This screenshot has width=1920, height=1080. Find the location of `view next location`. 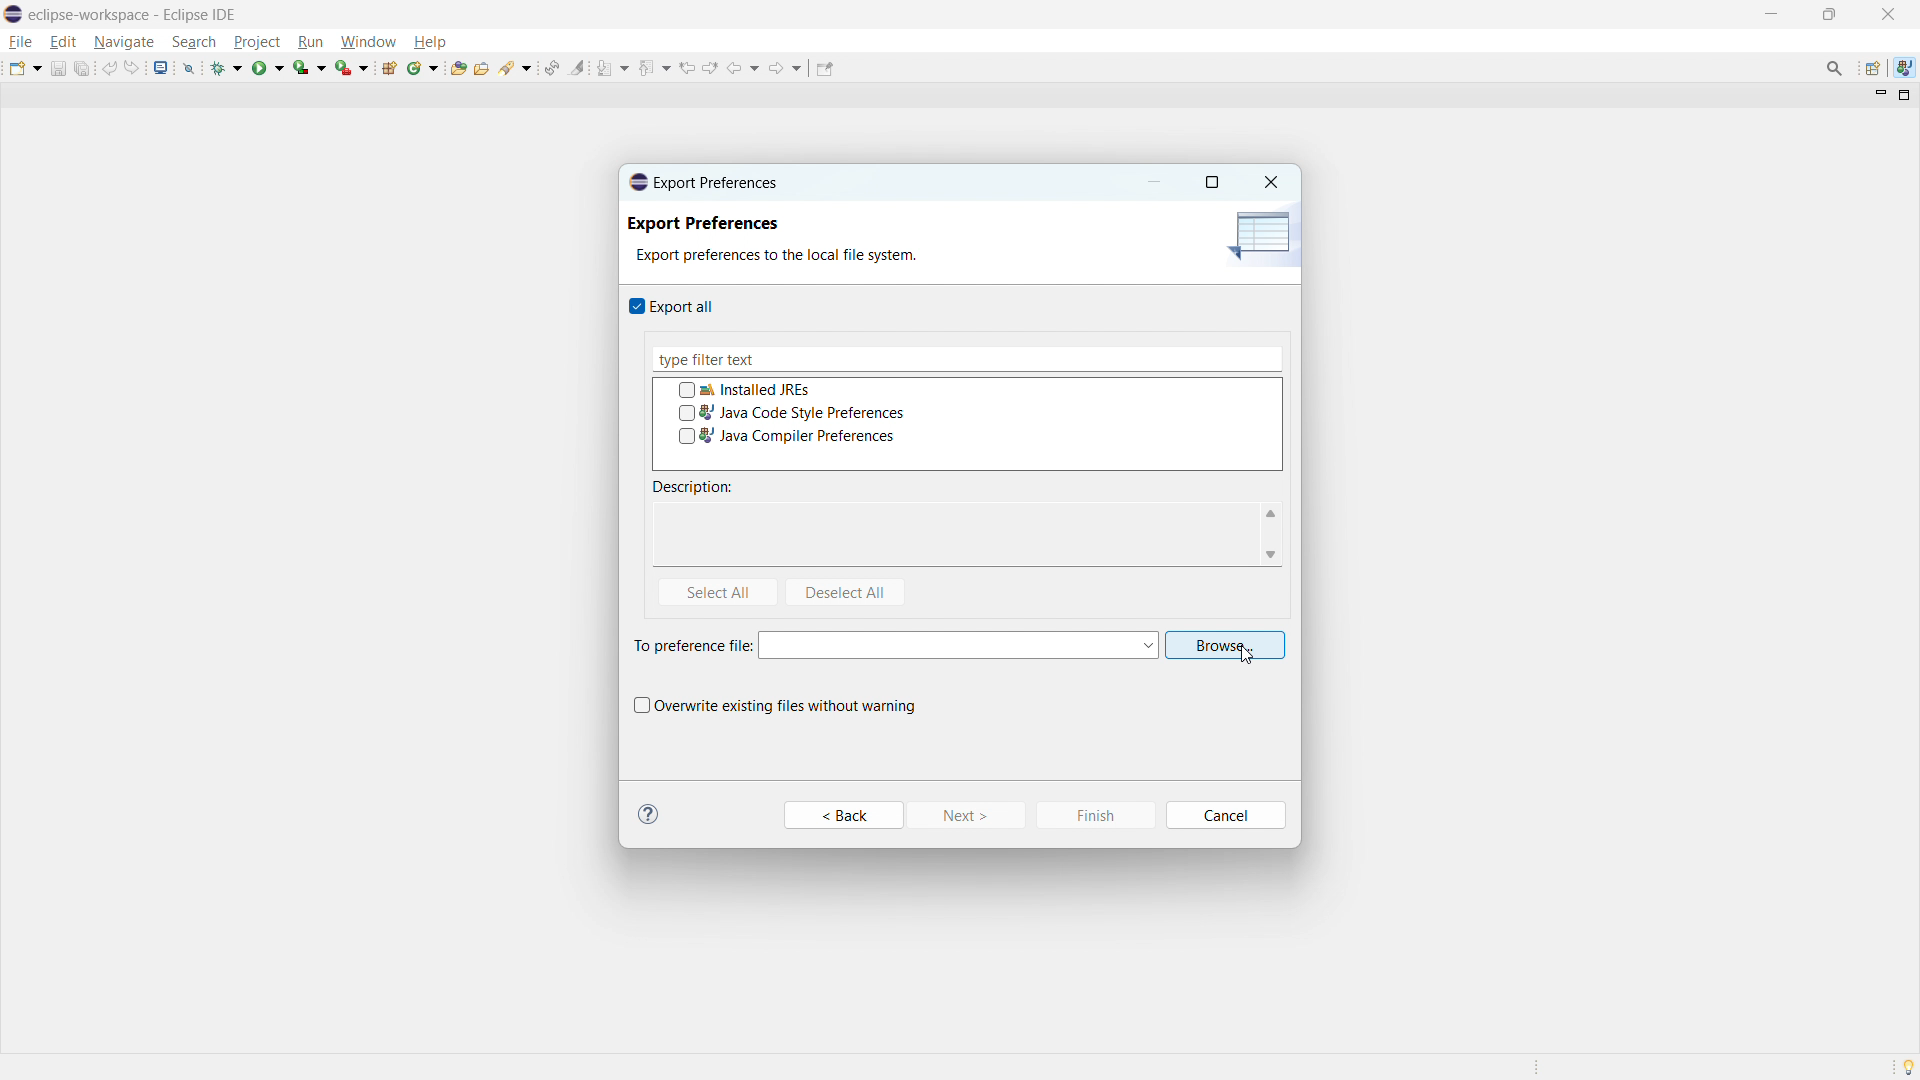

view next location is located at coordinates (711, 67).